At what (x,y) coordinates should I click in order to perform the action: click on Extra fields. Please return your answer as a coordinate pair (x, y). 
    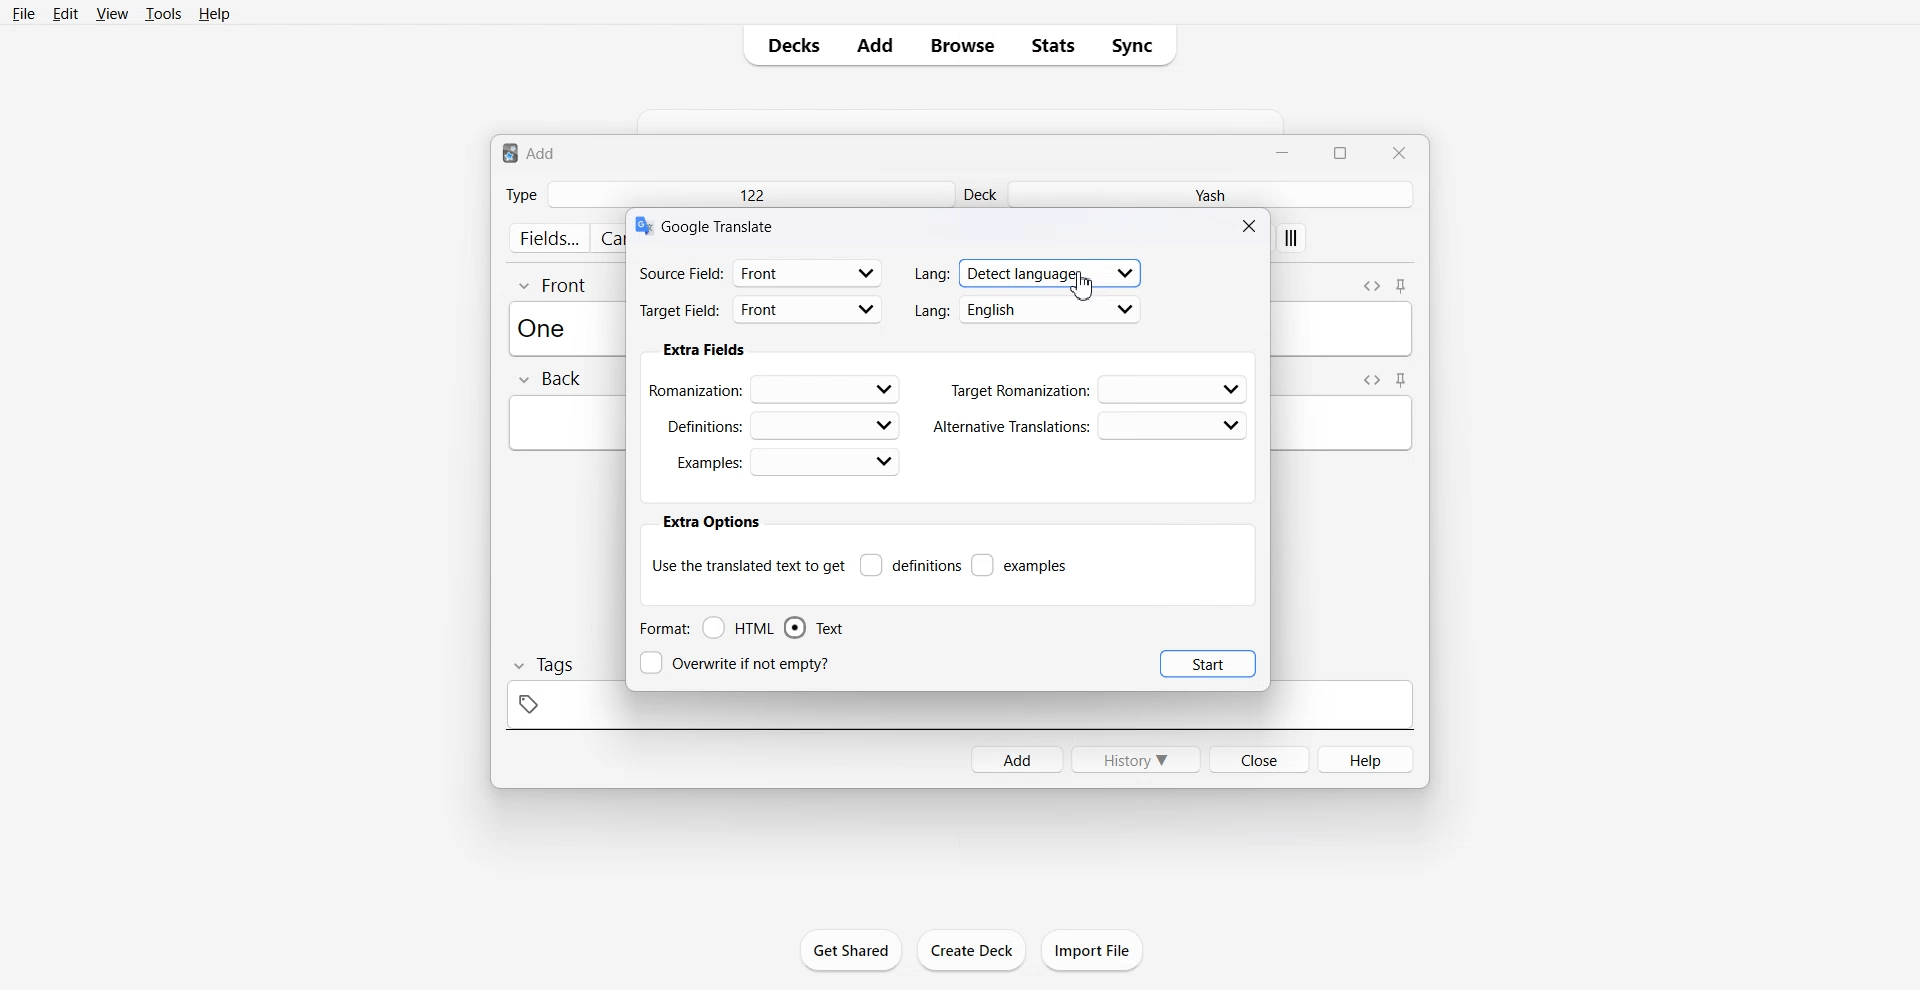
    Looking at the image, I should click on (704, 350).